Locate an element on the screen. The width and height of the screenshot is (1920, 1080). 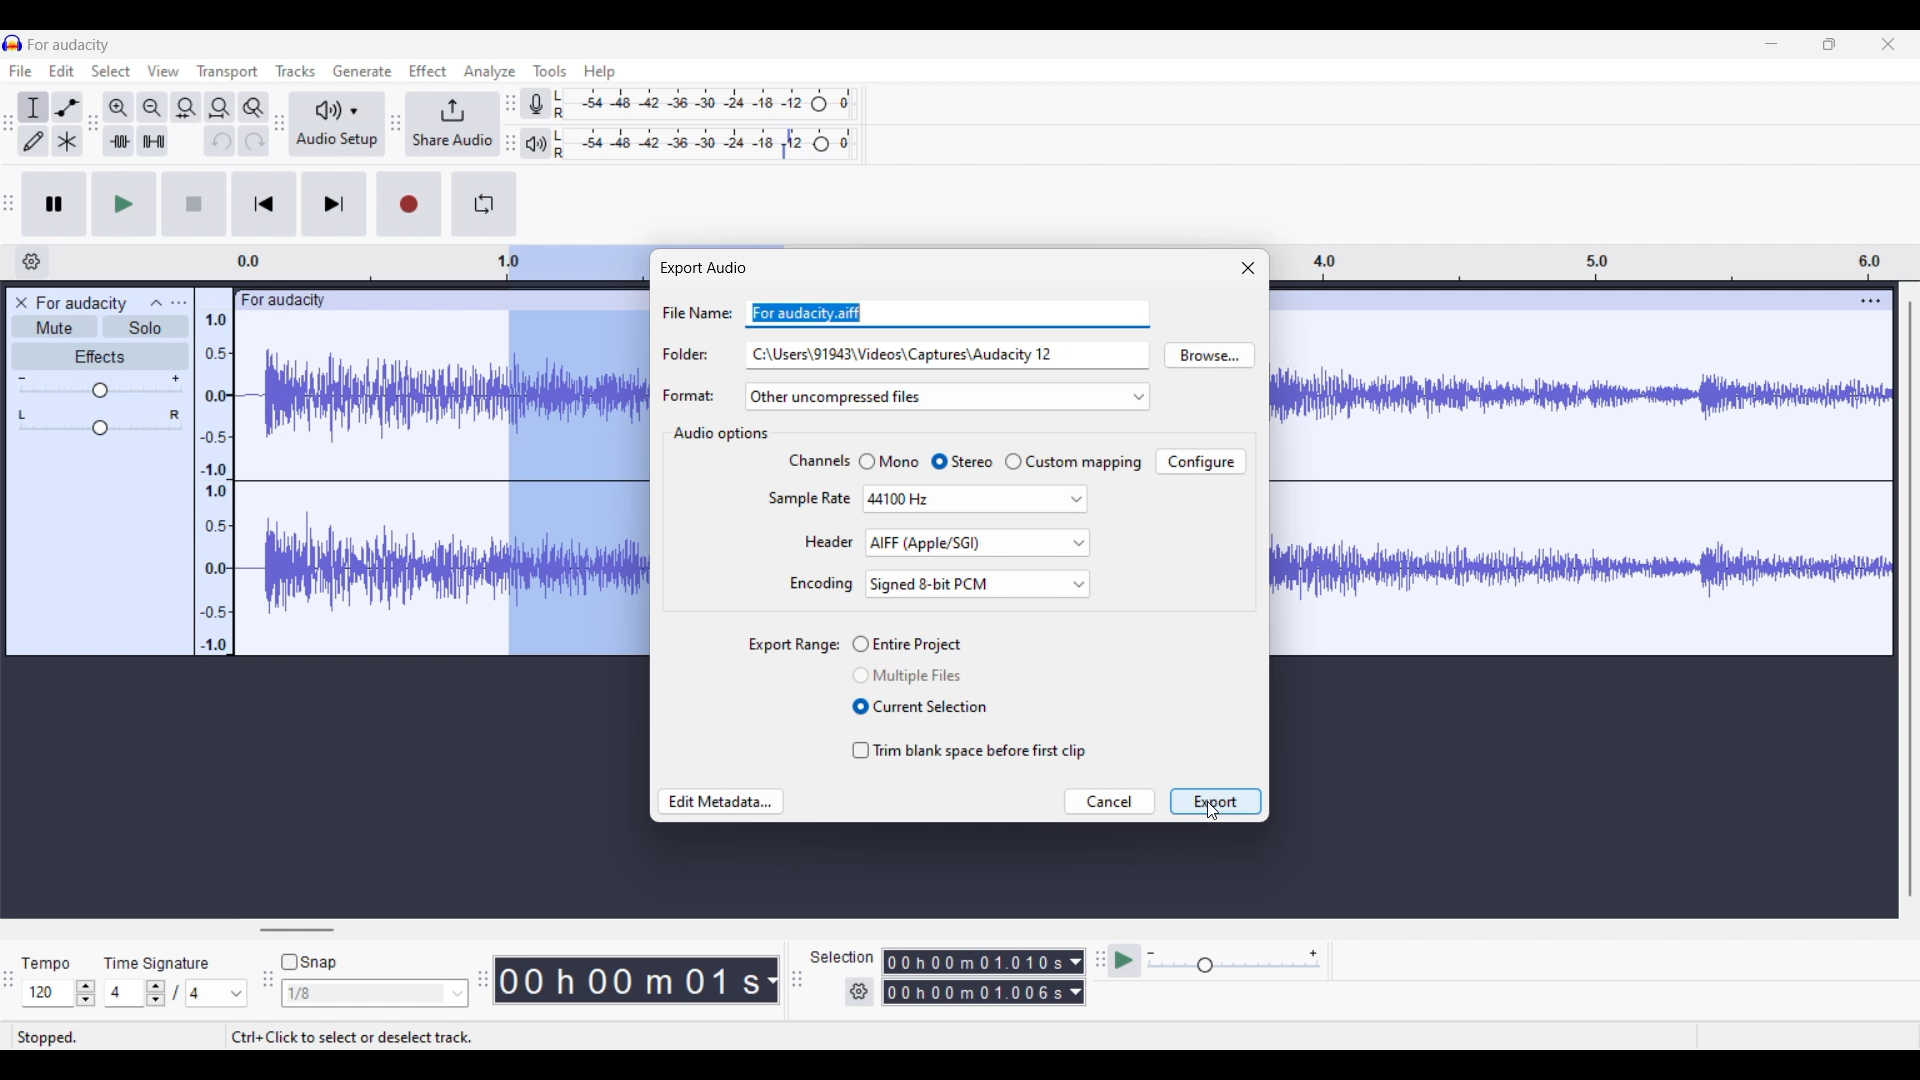
Multi-tool is located at coordinates (66, 141).